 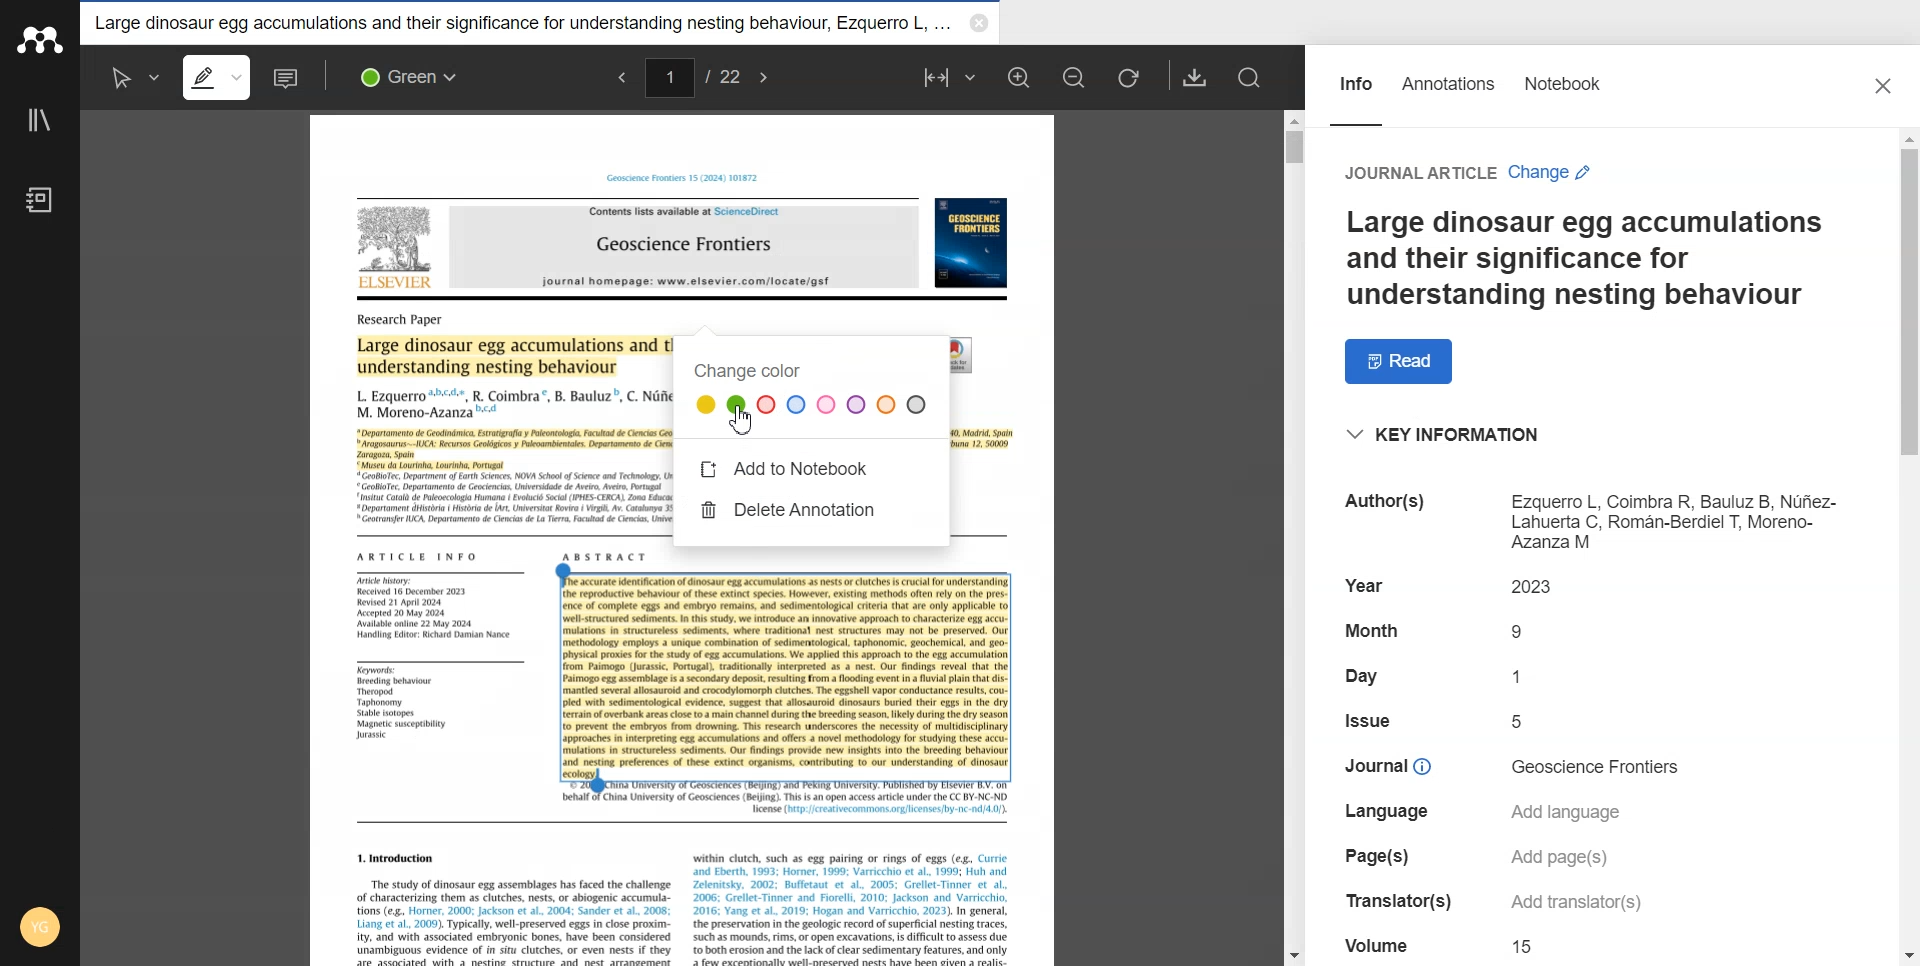 I want to click on Vertical scroll bar, so click(x=1297, y=532).